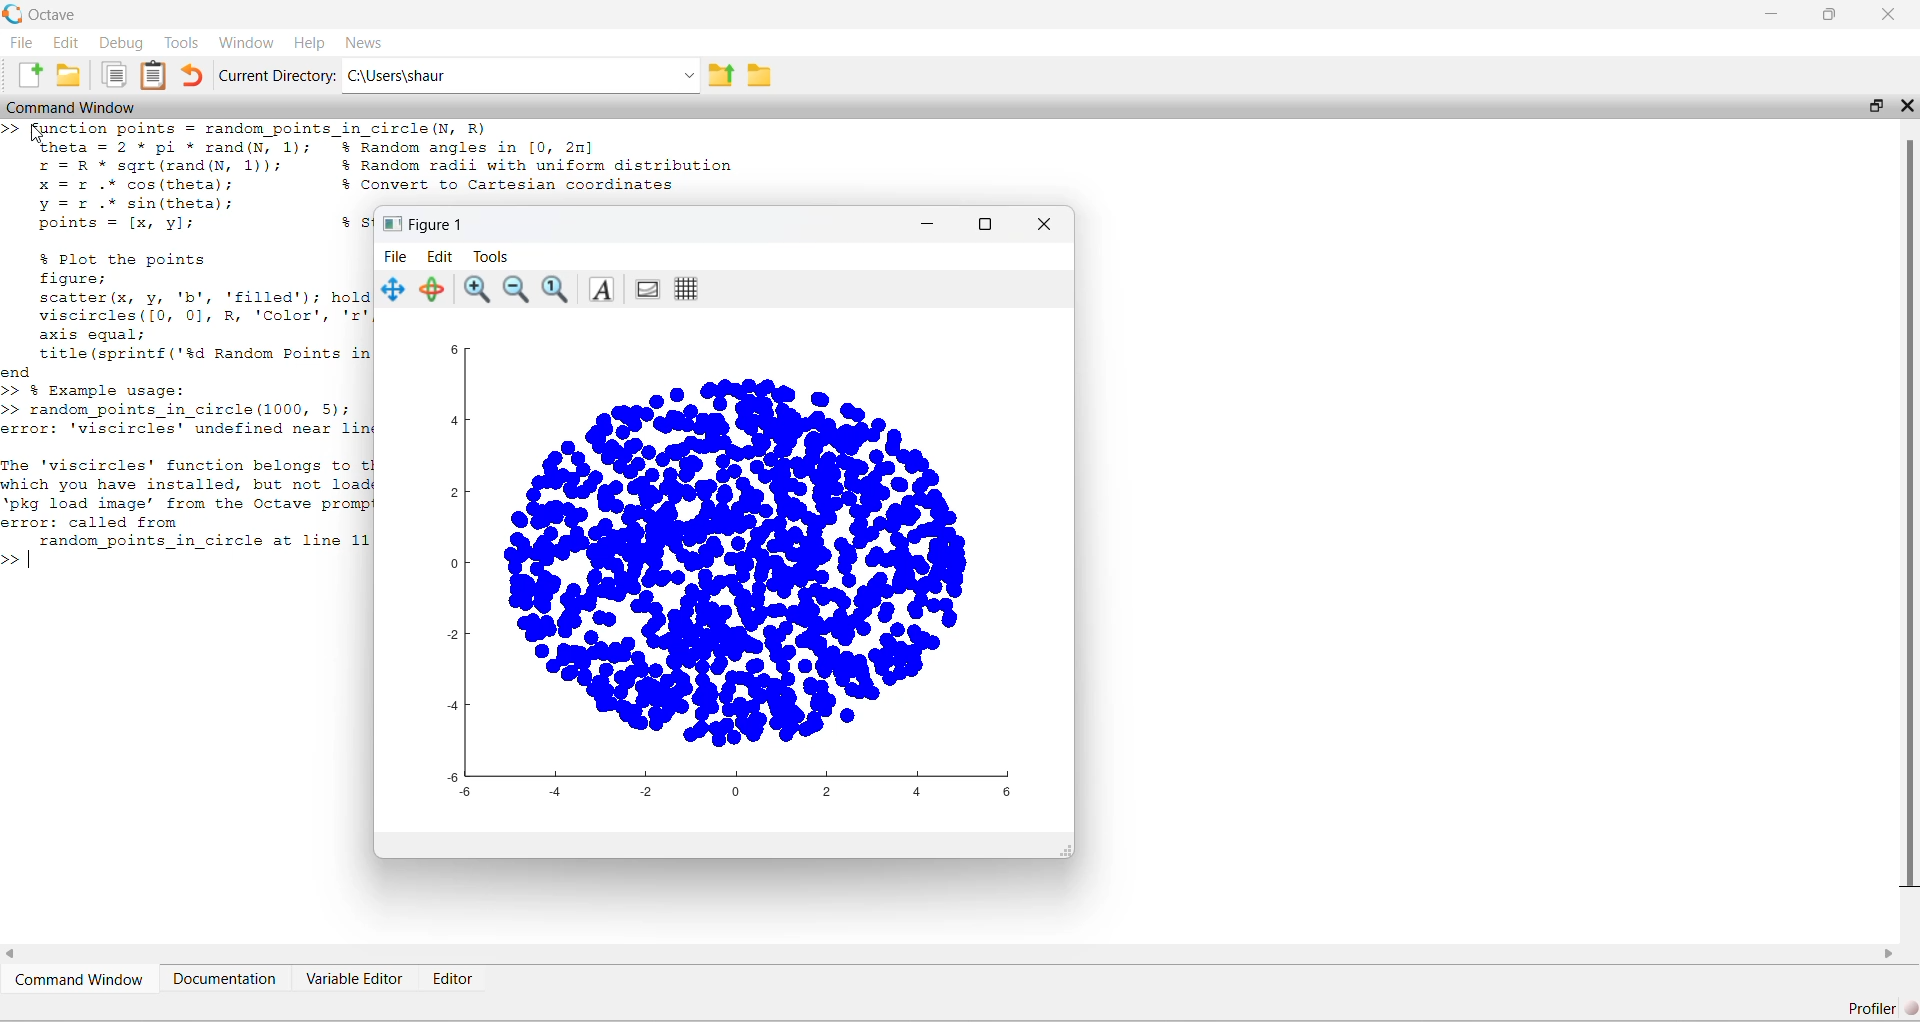 Image resolution: width=1920 pixels, height=1022 pixels. I want to click on Editor, so click(454, 977).